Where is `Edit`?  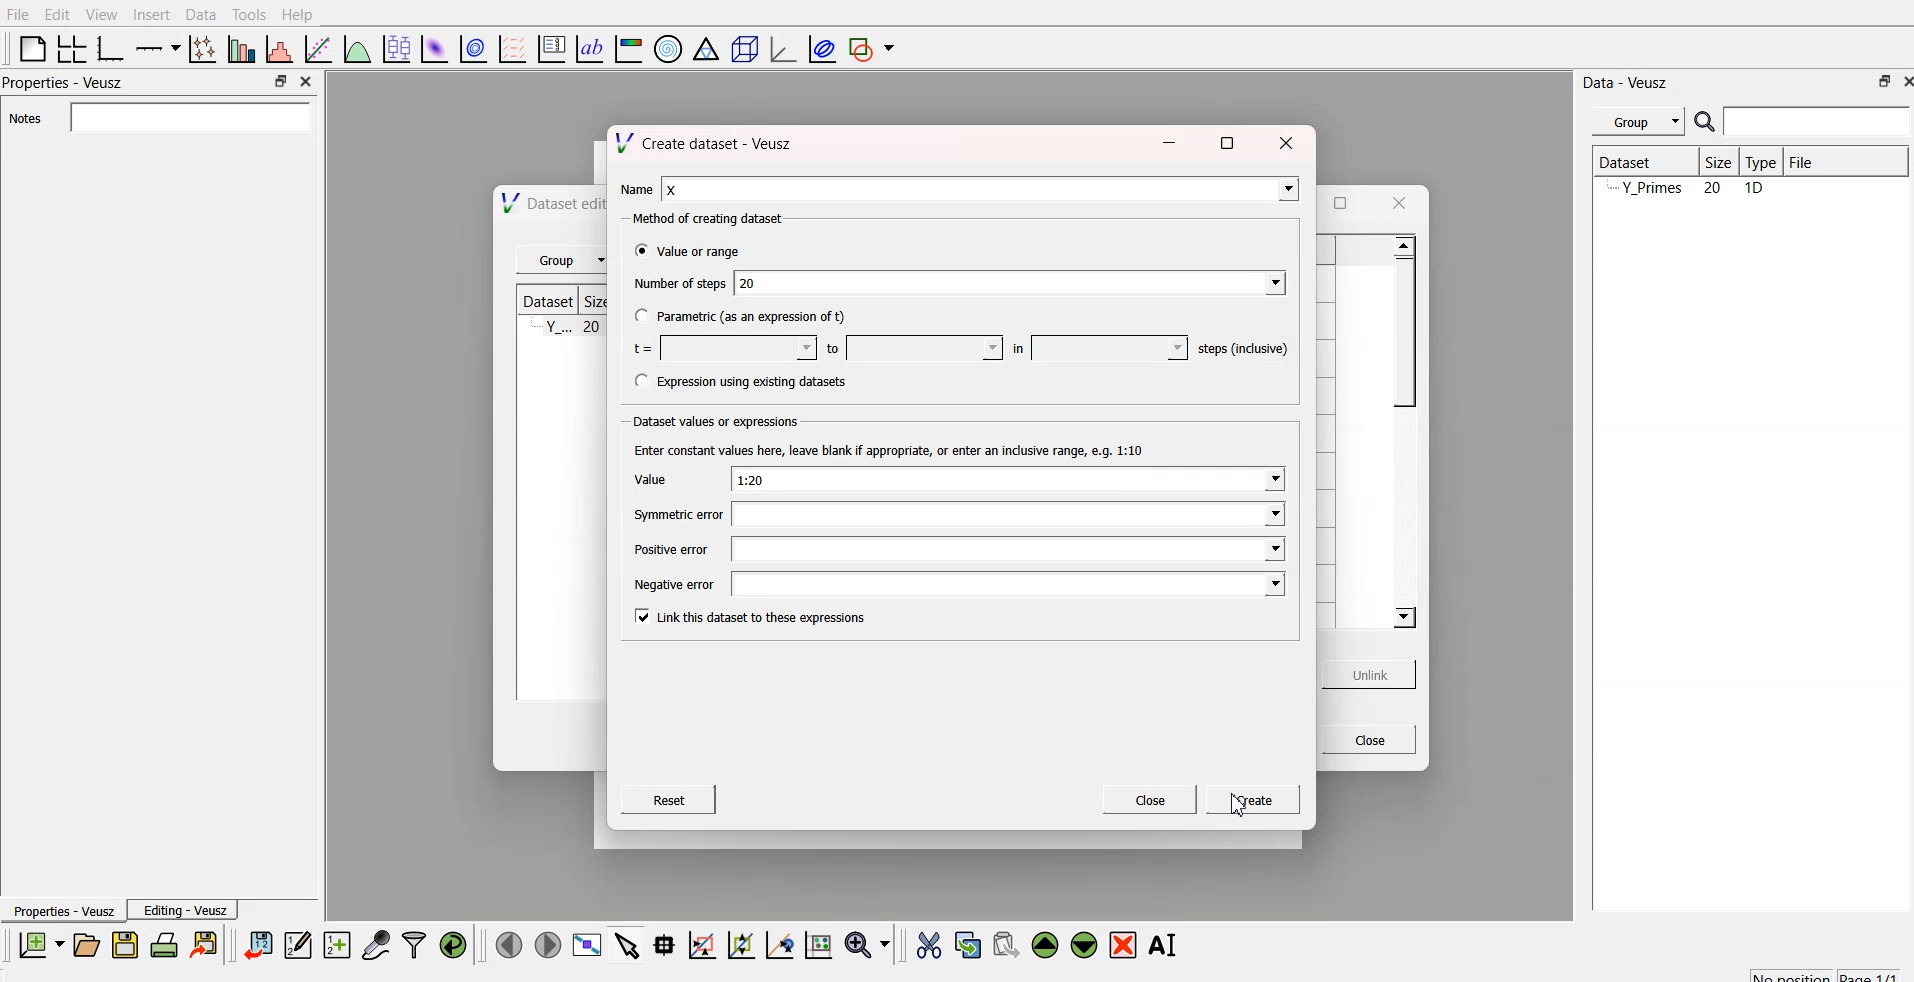 Edit is located at coordinates (54, 13).